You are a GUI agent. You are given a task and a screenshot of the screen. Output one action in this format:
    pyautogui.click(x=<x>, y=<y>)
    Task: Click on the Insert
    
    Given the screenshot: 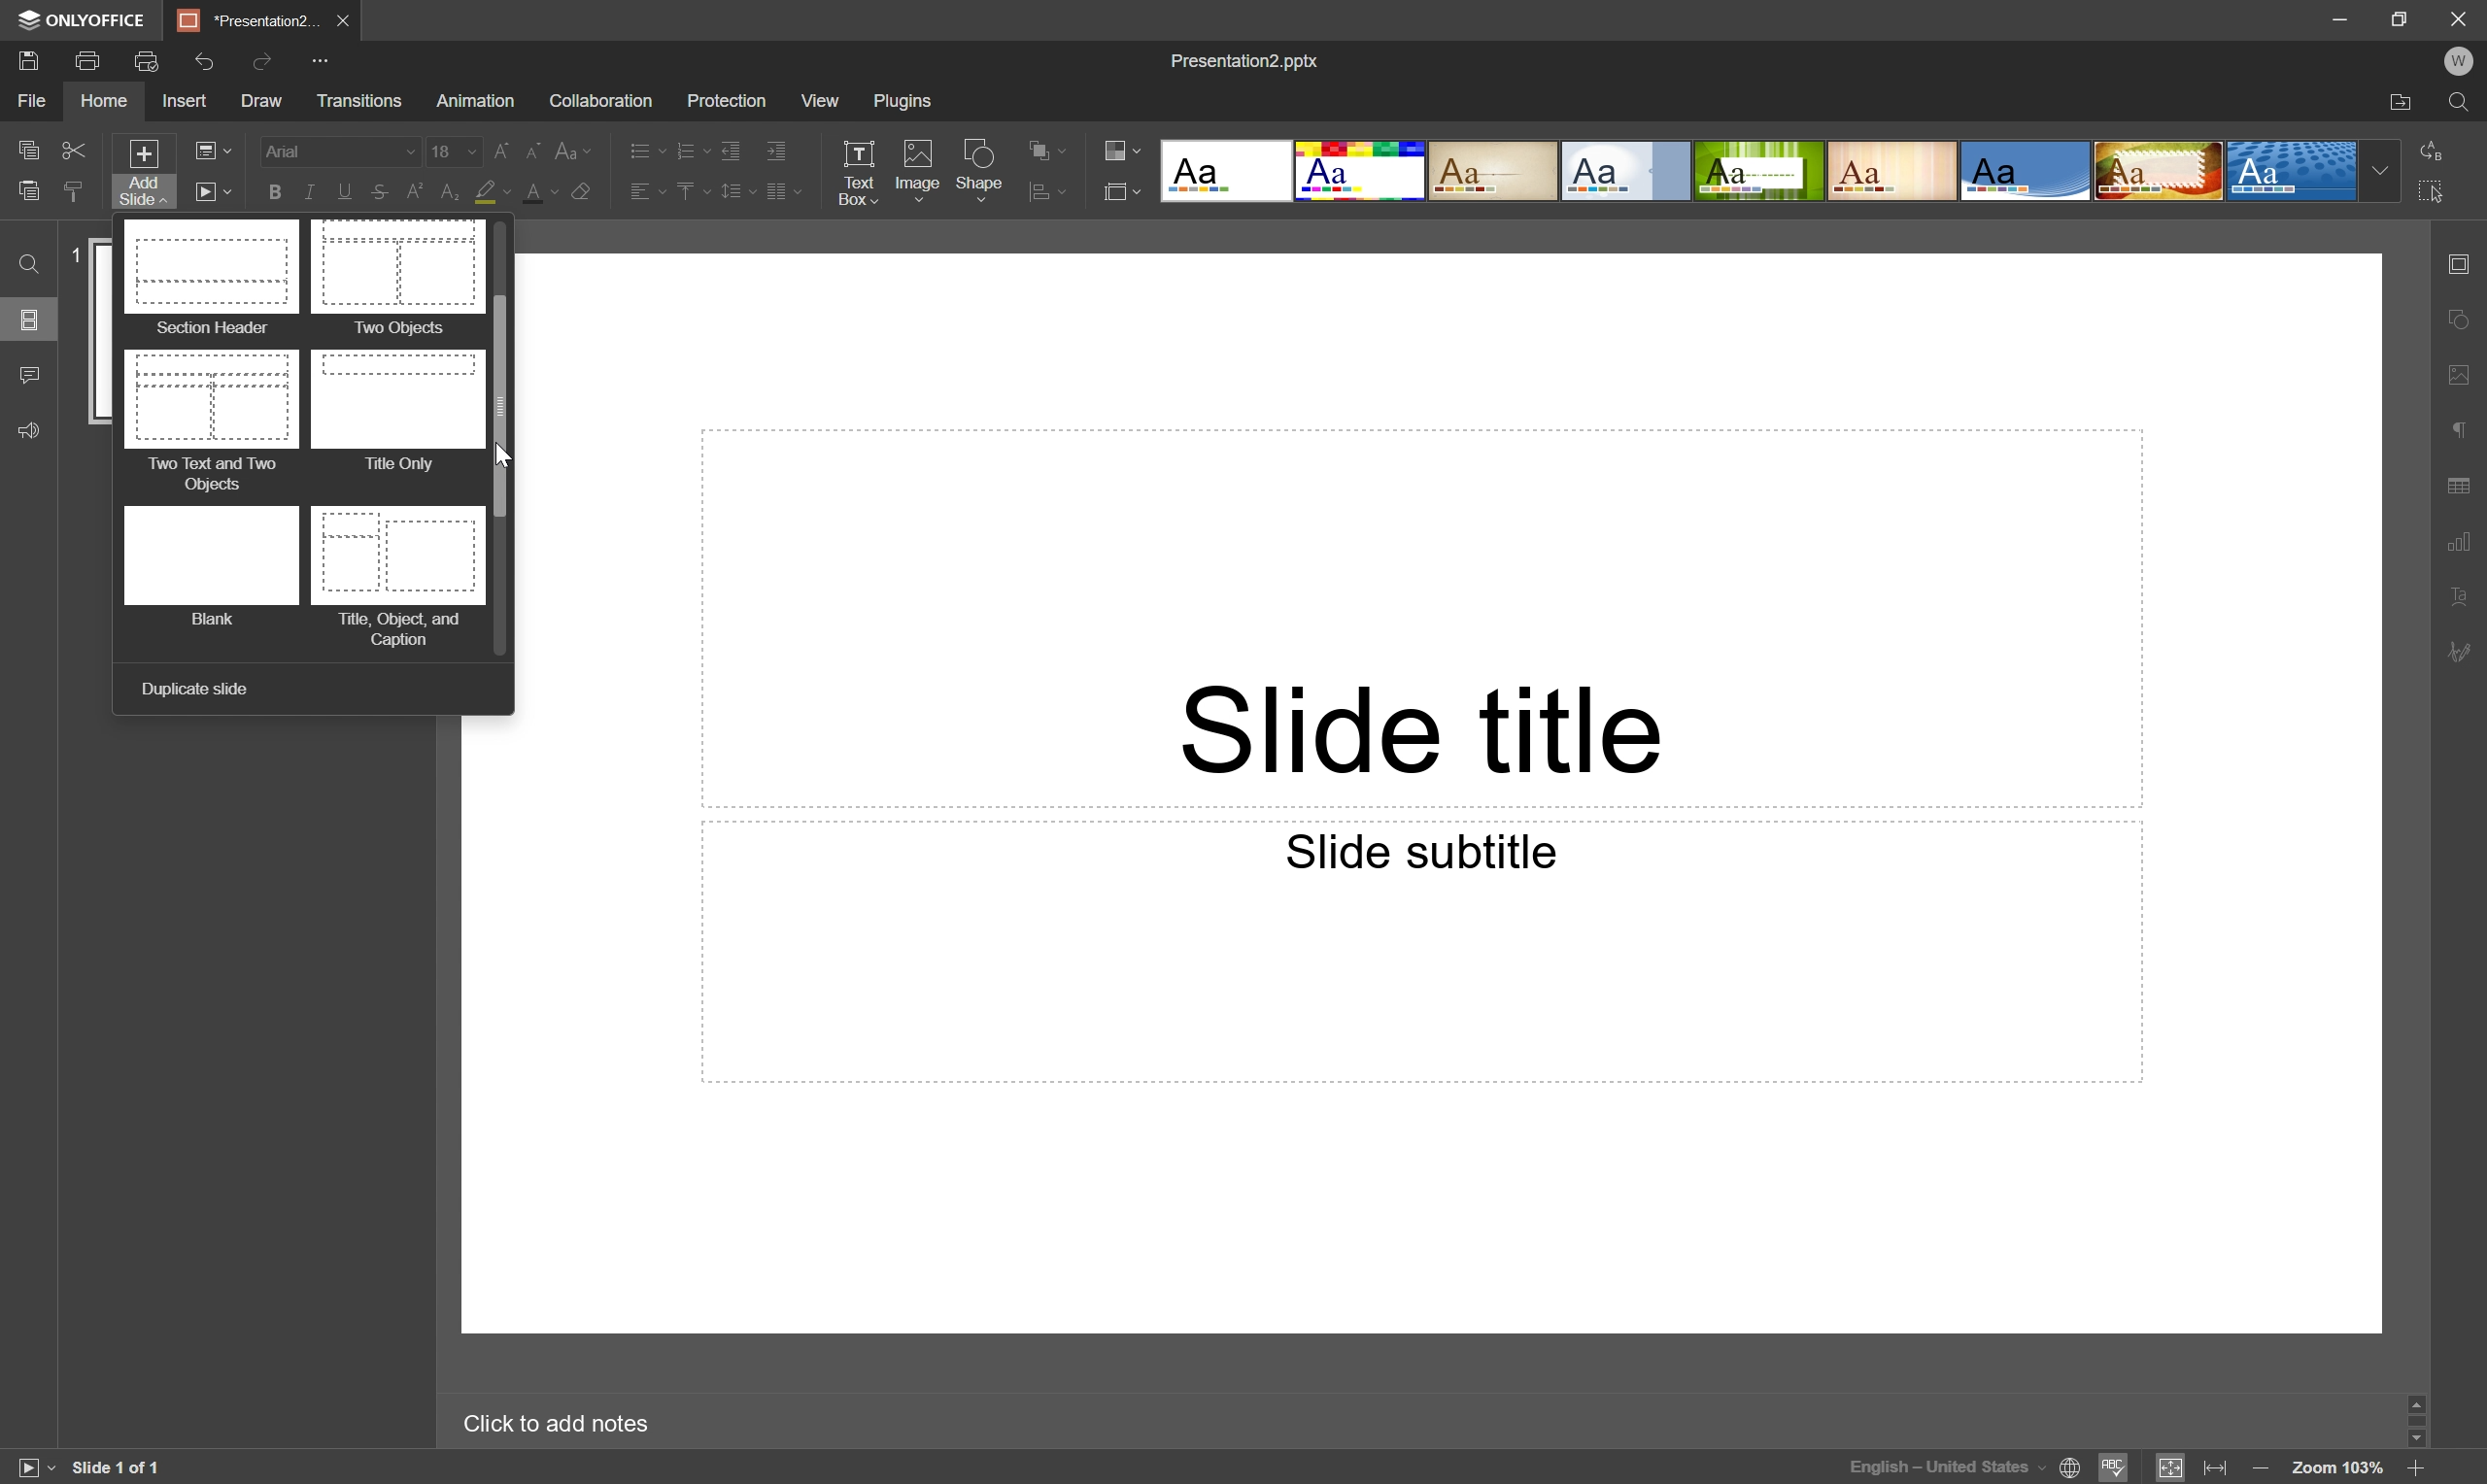 What is the action you would take?
    pyautogui.click(x=182, y=101)
    